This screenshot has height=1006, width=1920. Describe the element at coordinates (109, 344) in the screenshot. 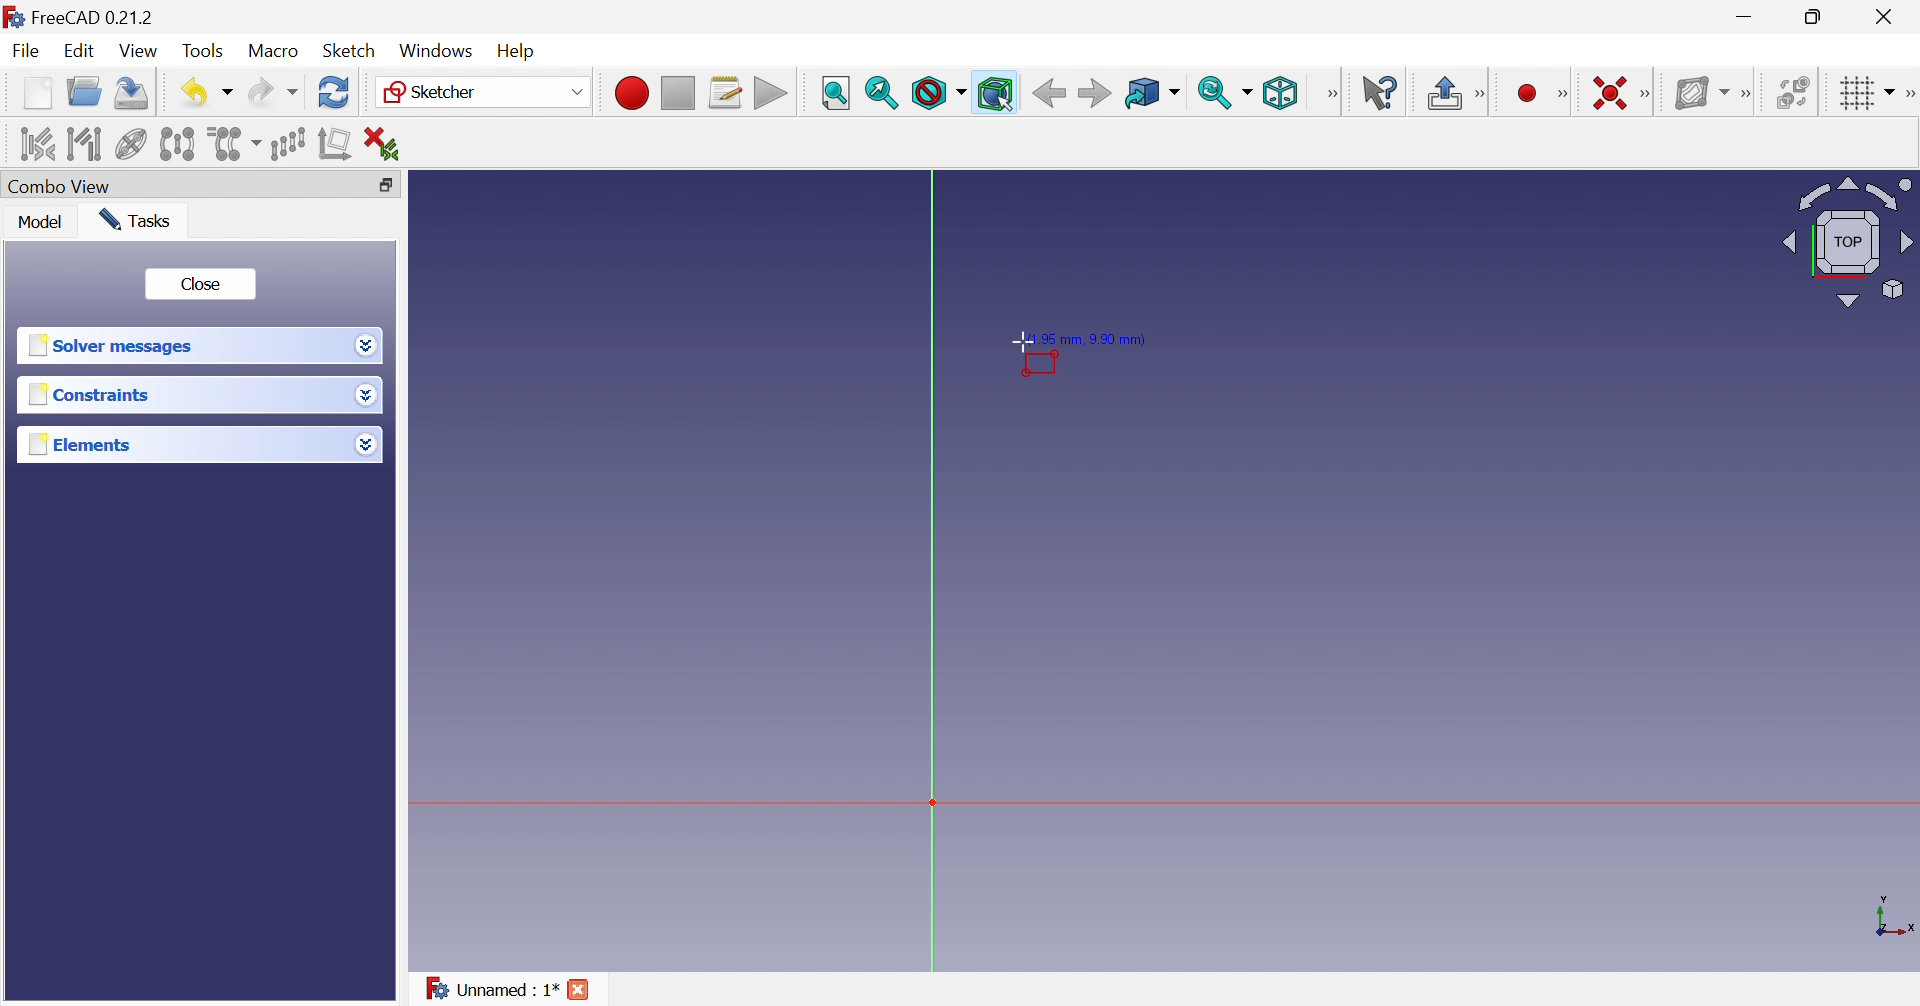

I see `Solver messages` at that location.